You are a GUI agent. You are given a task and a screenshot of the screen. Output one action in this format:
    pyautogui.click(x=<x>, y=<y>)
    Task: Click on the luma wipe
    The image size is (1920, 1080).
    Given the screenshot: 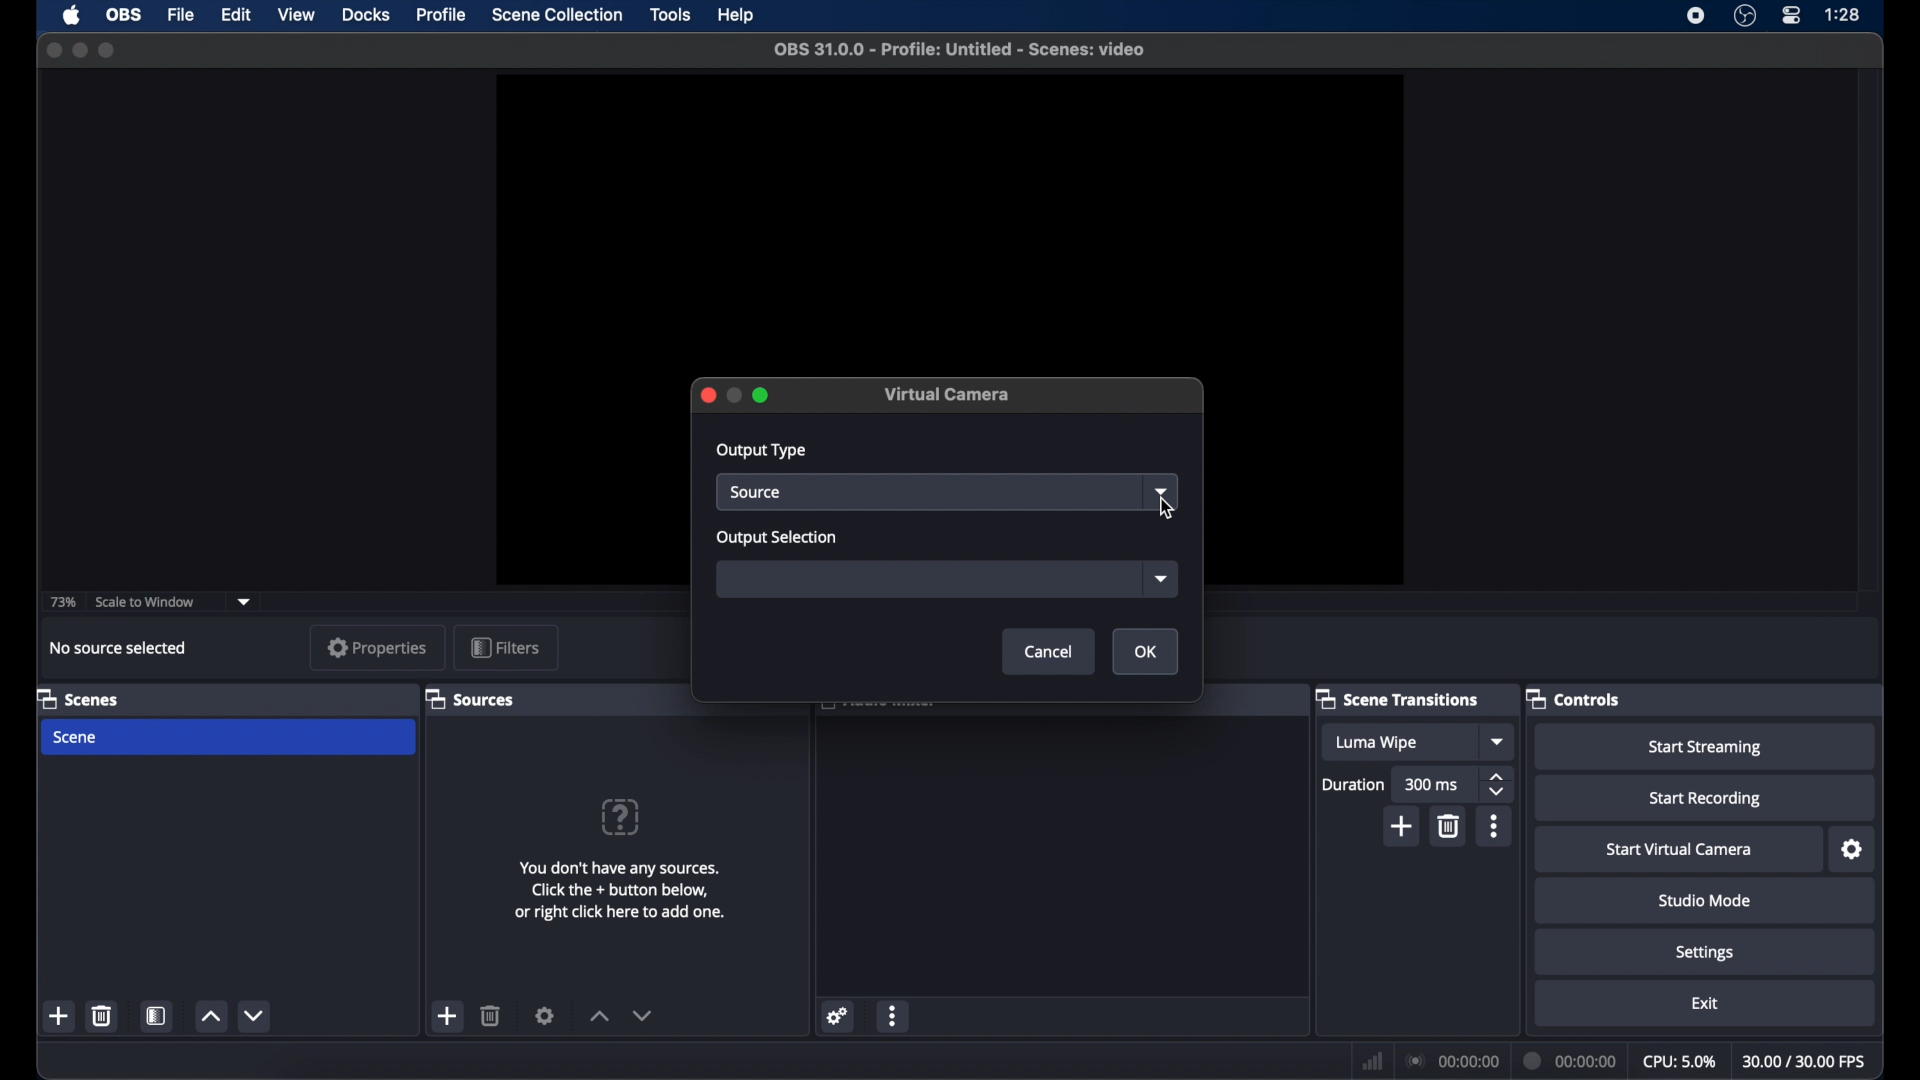 What is the action you would take?
    pyautogui.click(x=1400, y=742)
    